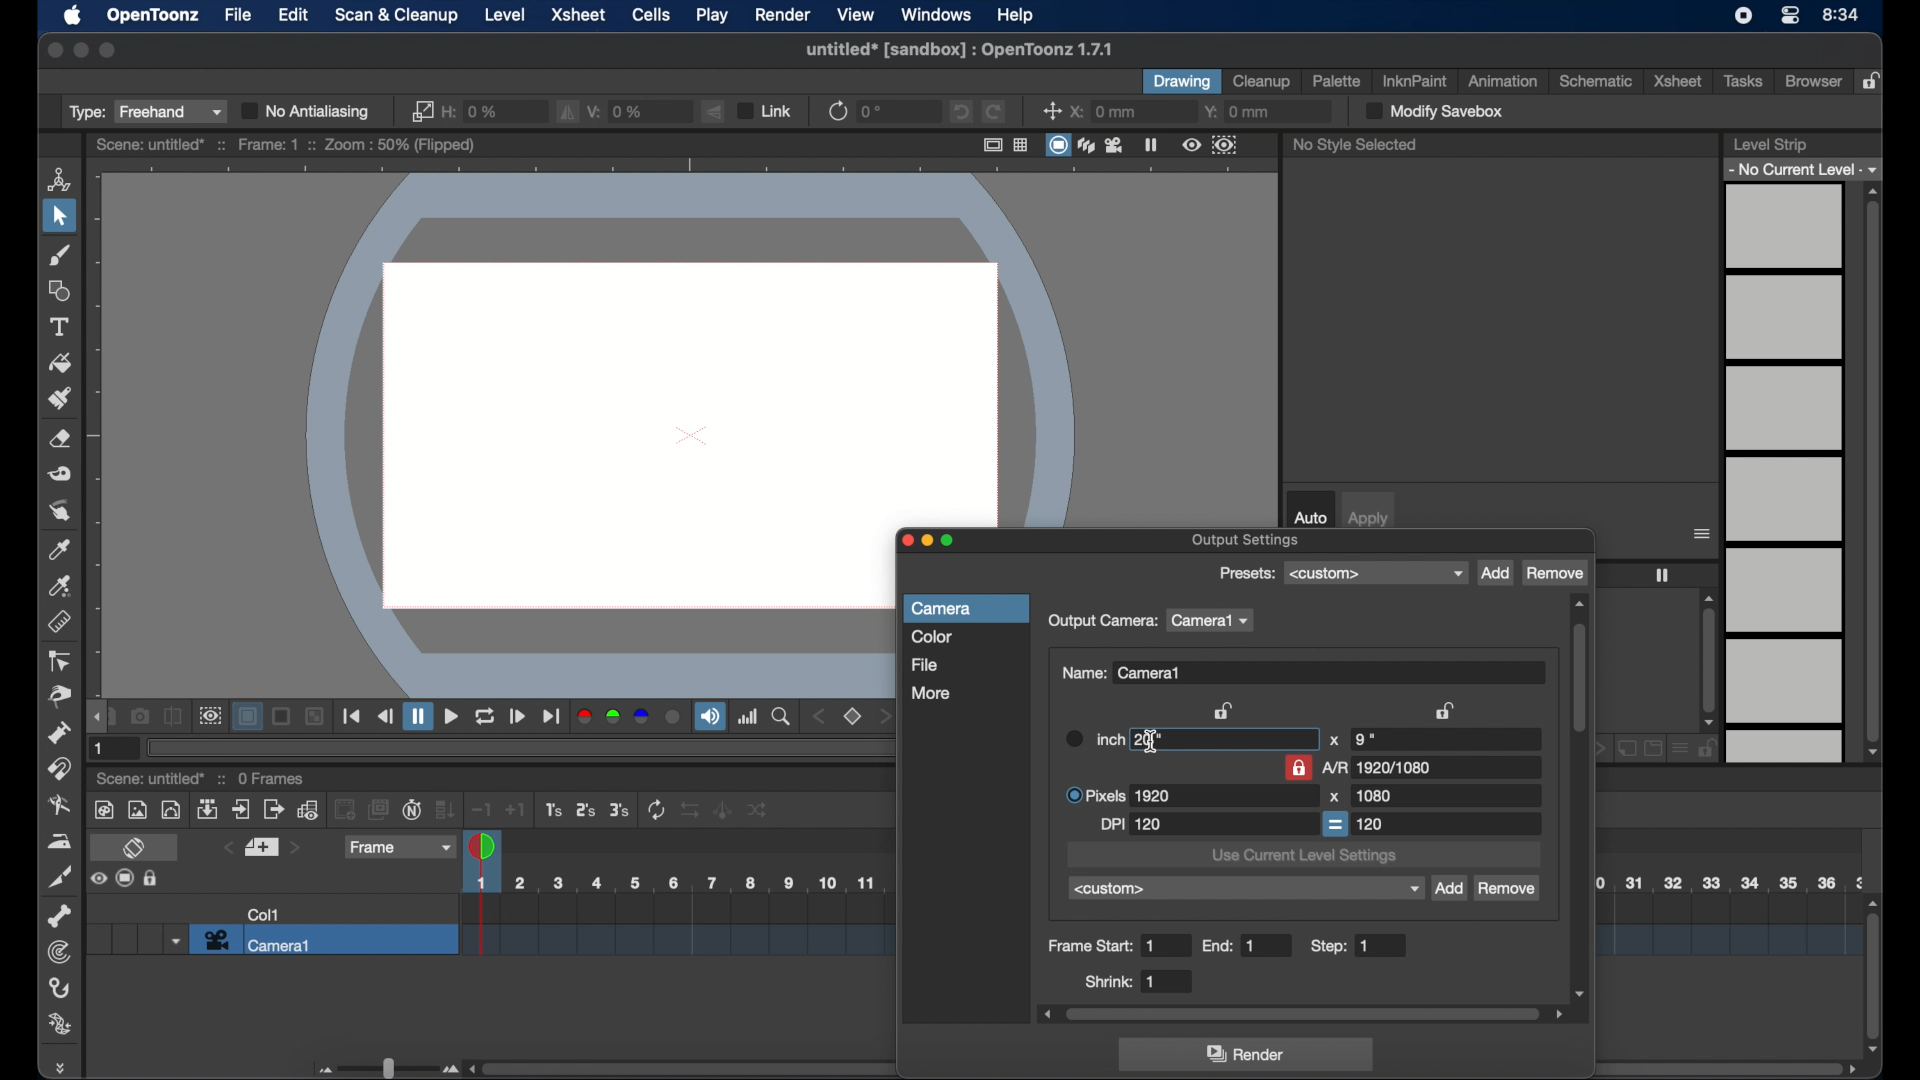 This screenshot has height=1080, width=1920. I want to click on color channels, so click(629, 717).